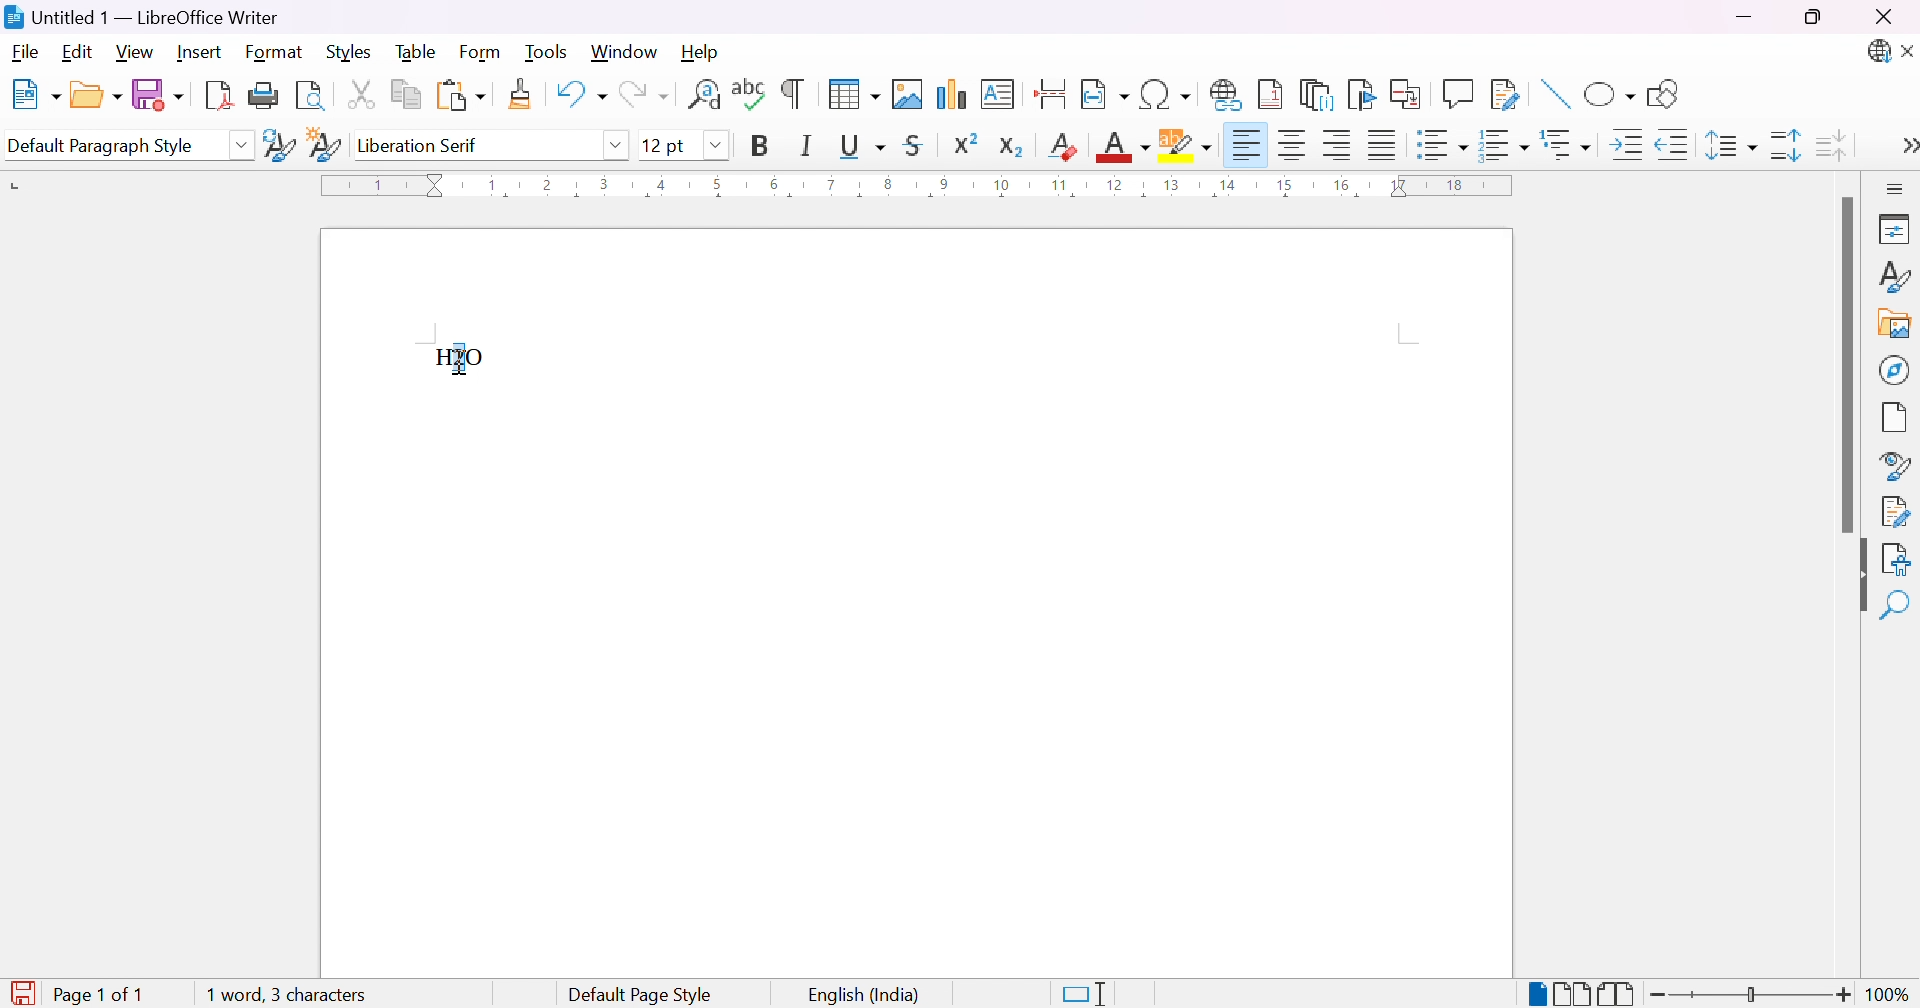 This screenshot has width=1920, height=1008. I want to click on Subscript, so click(1011, 147).